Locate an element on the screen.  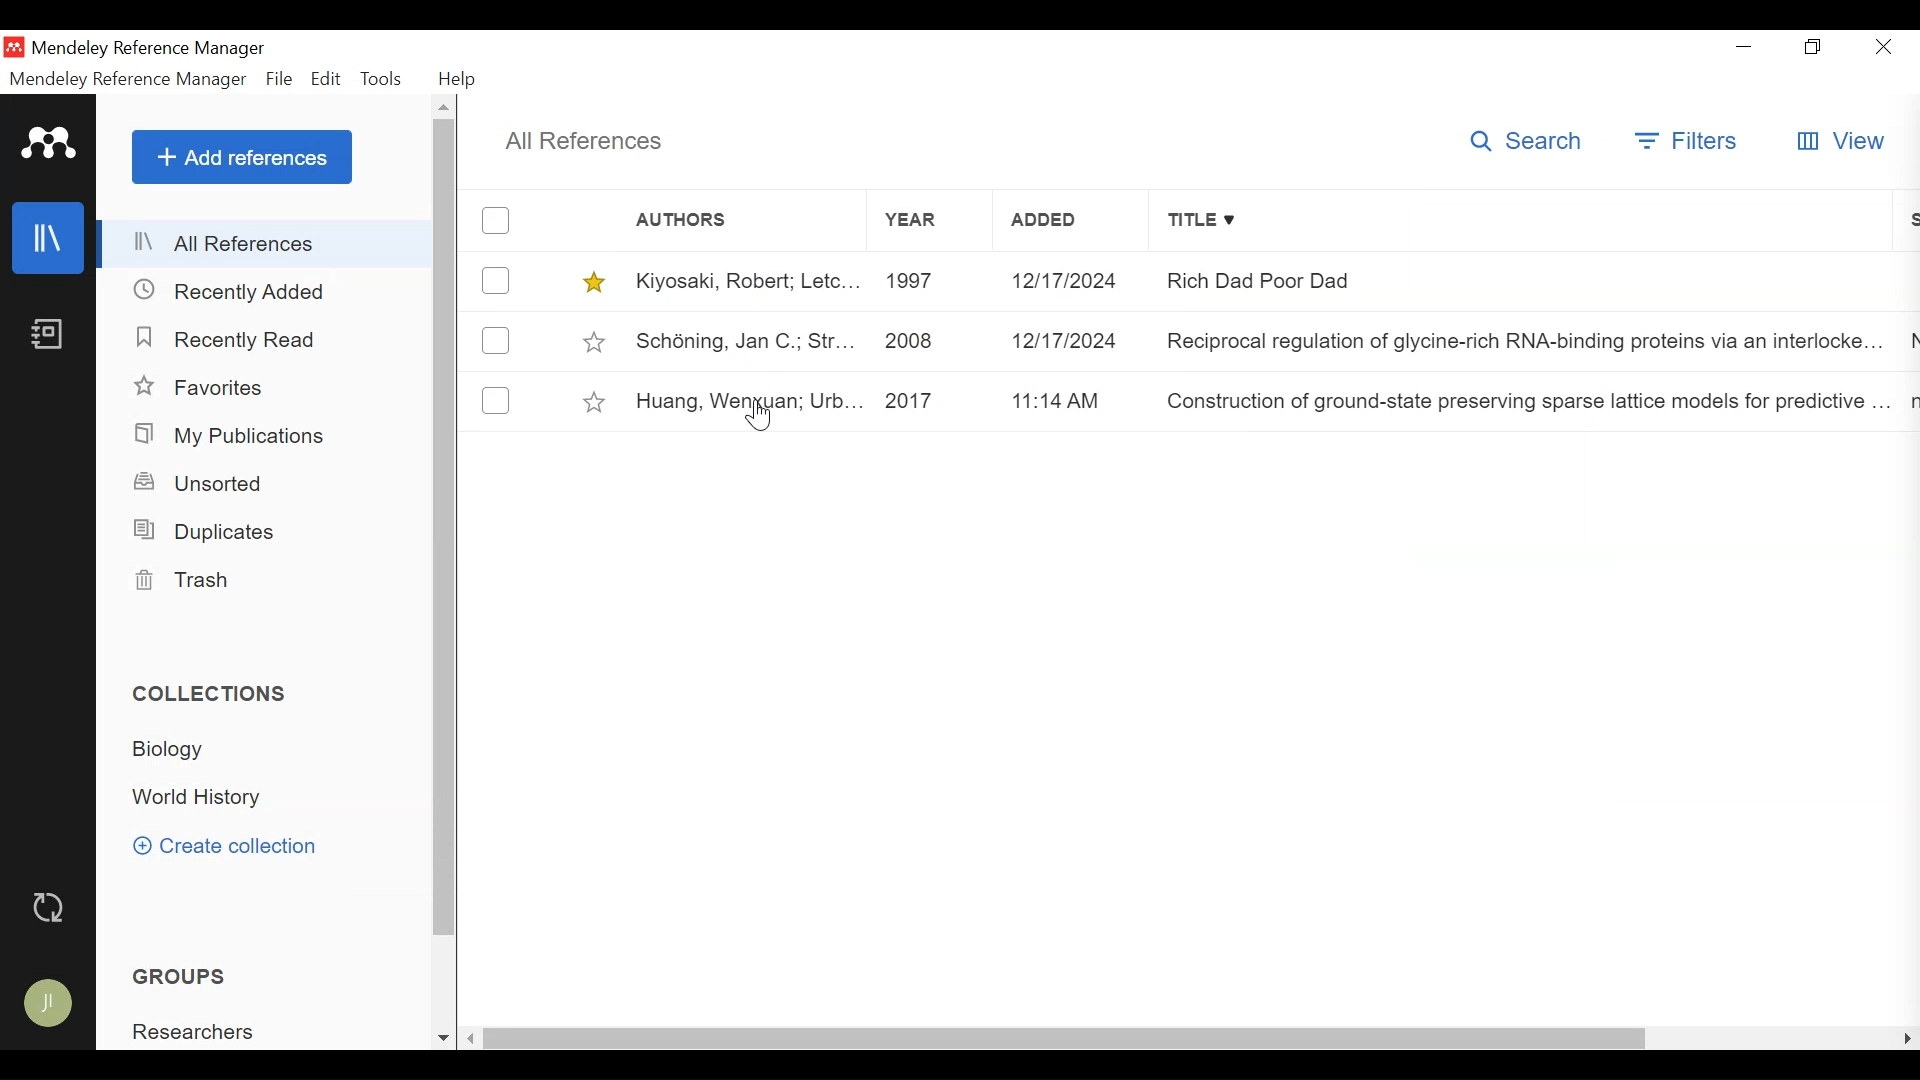
Restore is located at coordinates (1814, 47).